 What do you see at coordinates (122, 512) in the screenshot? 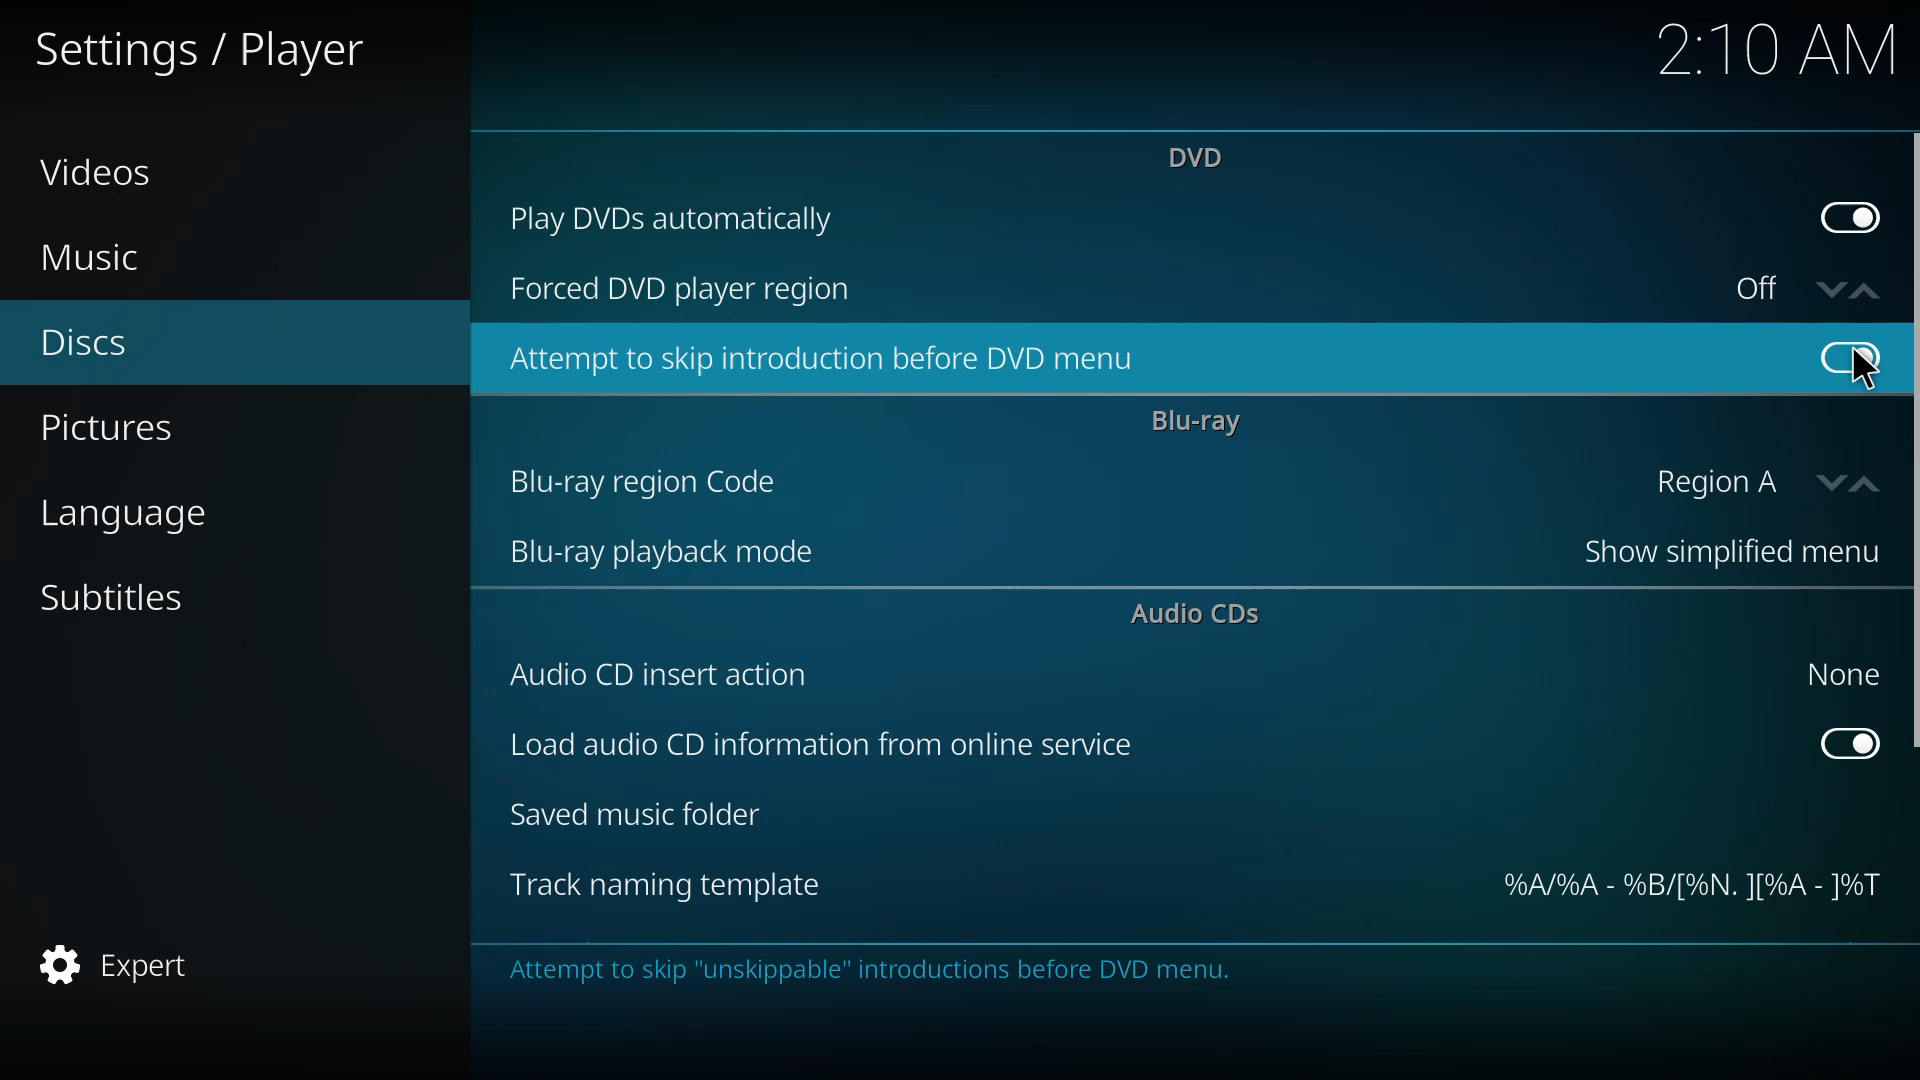
I see `language` at bounding box center [122, 512].